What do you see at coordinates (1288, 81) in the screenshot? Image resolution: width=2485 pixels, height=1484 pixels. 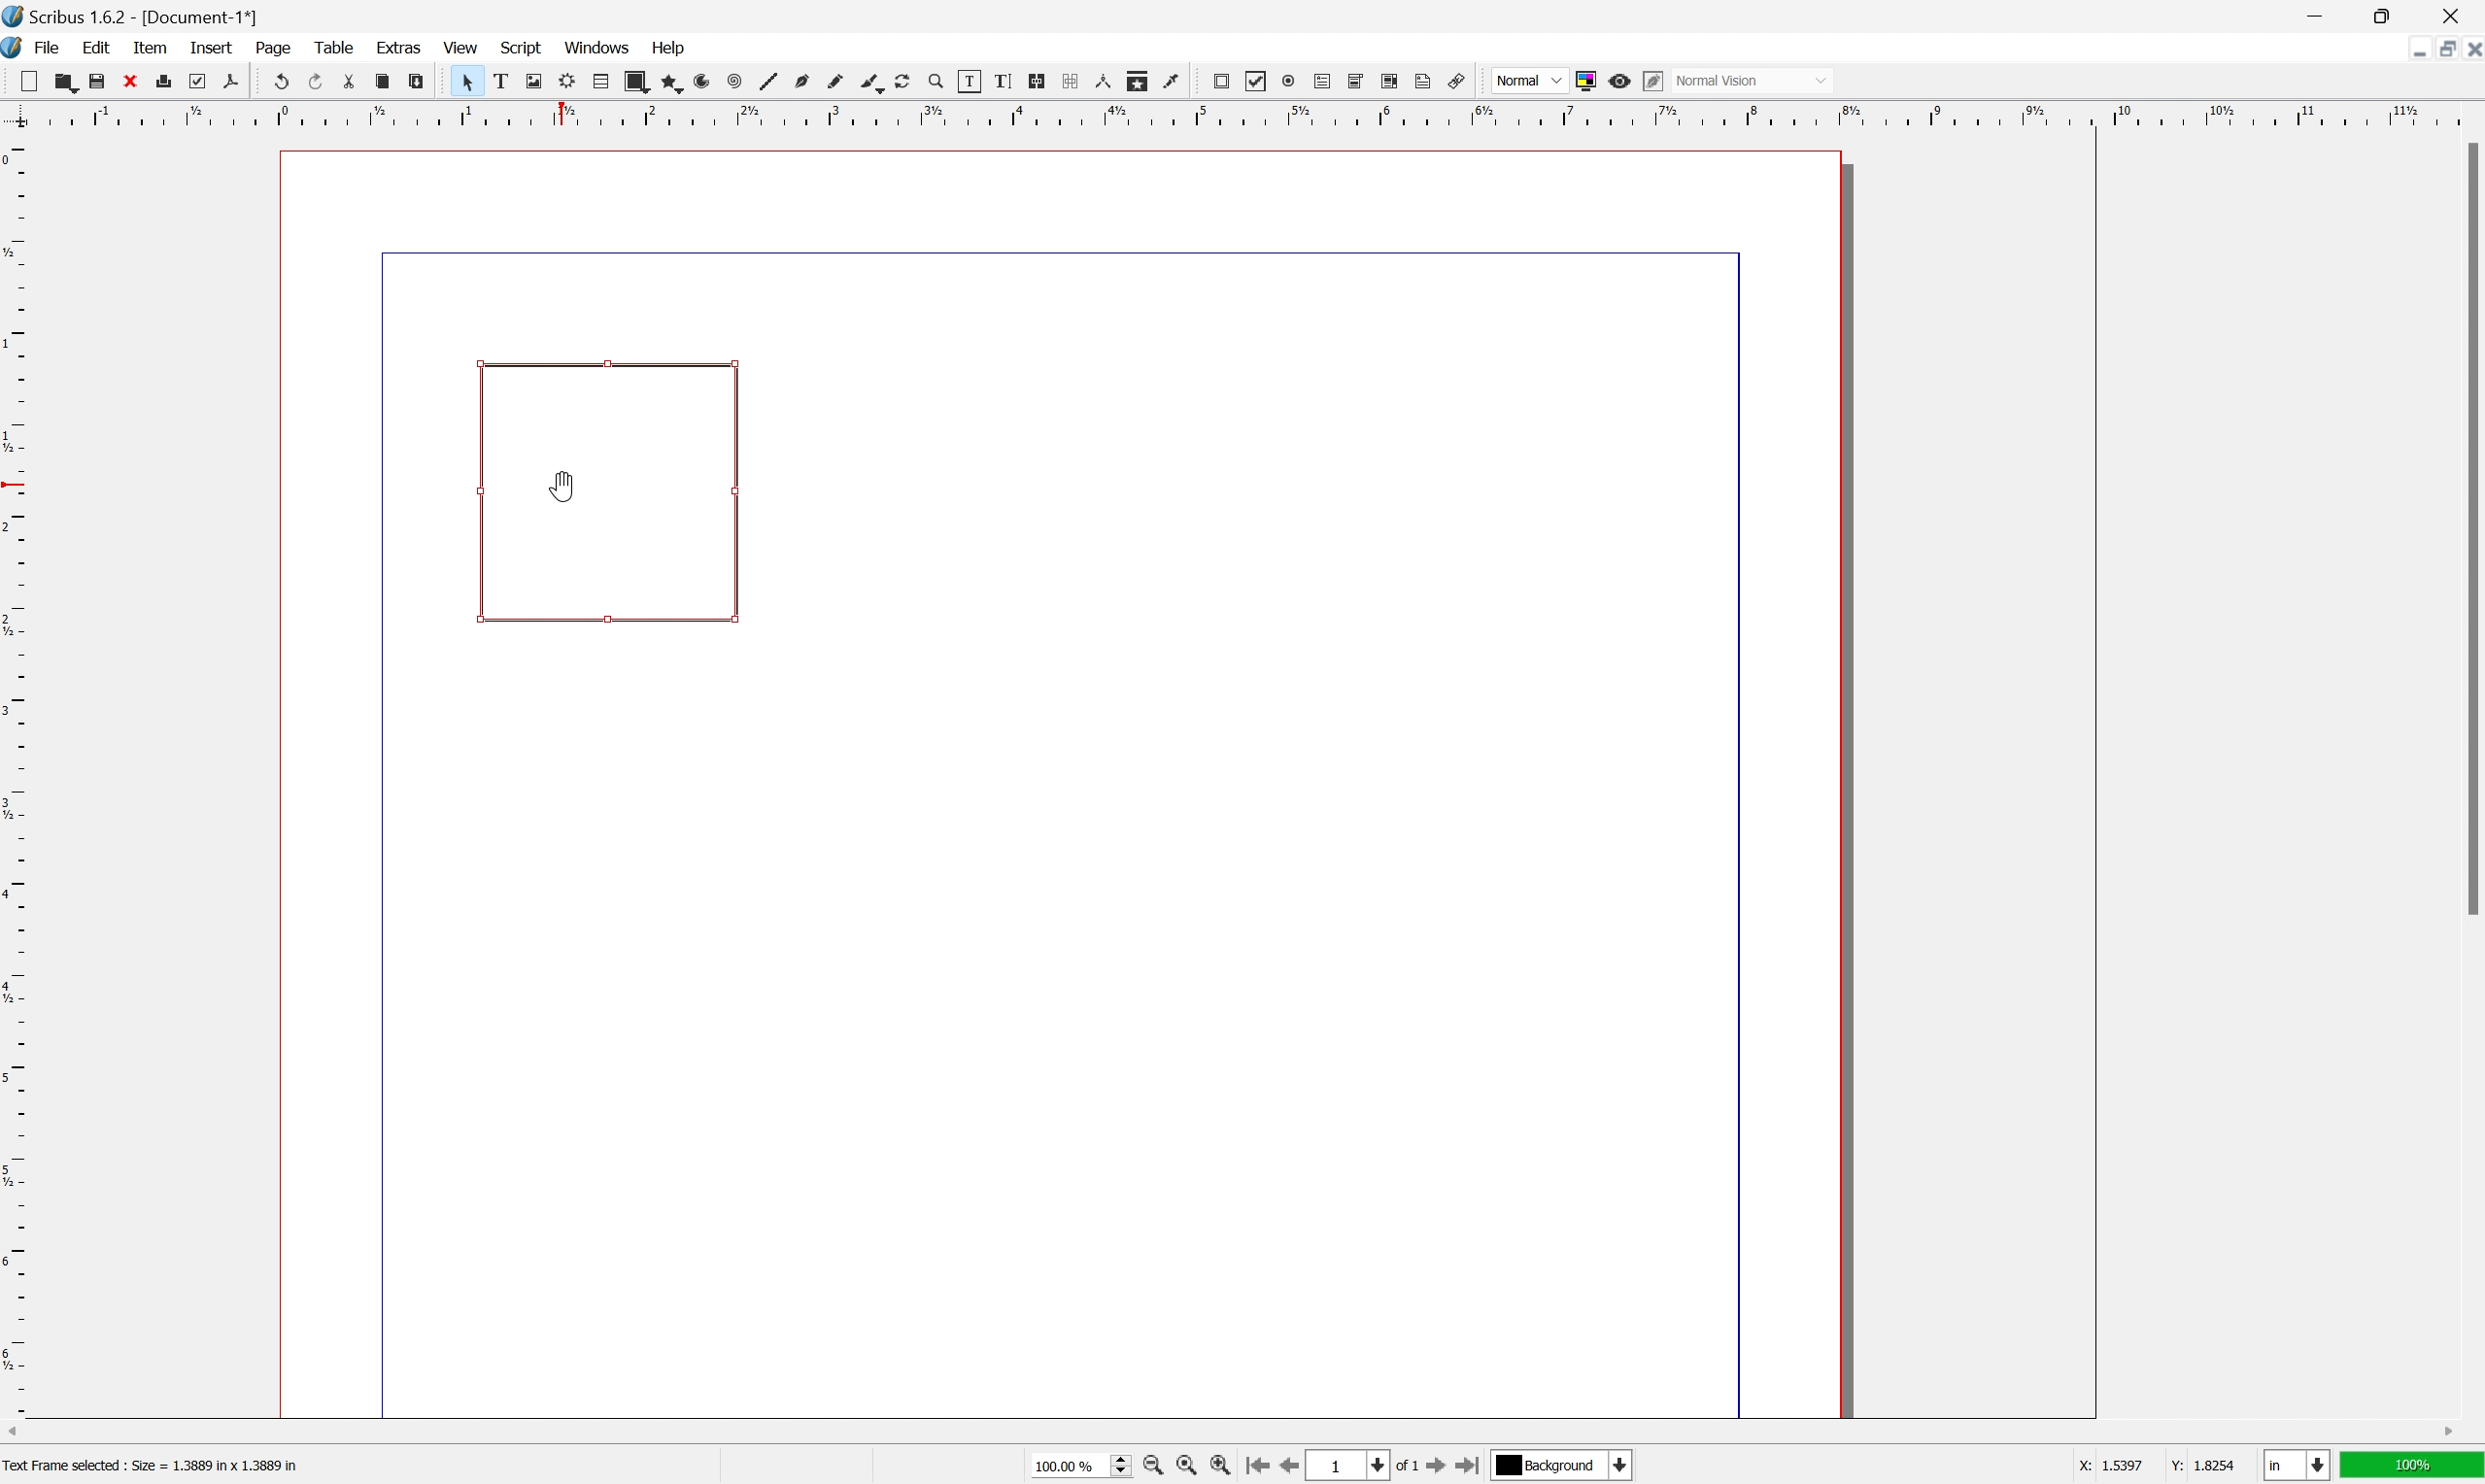 I see `pdf radio button` at bounding box center [1288, 81].